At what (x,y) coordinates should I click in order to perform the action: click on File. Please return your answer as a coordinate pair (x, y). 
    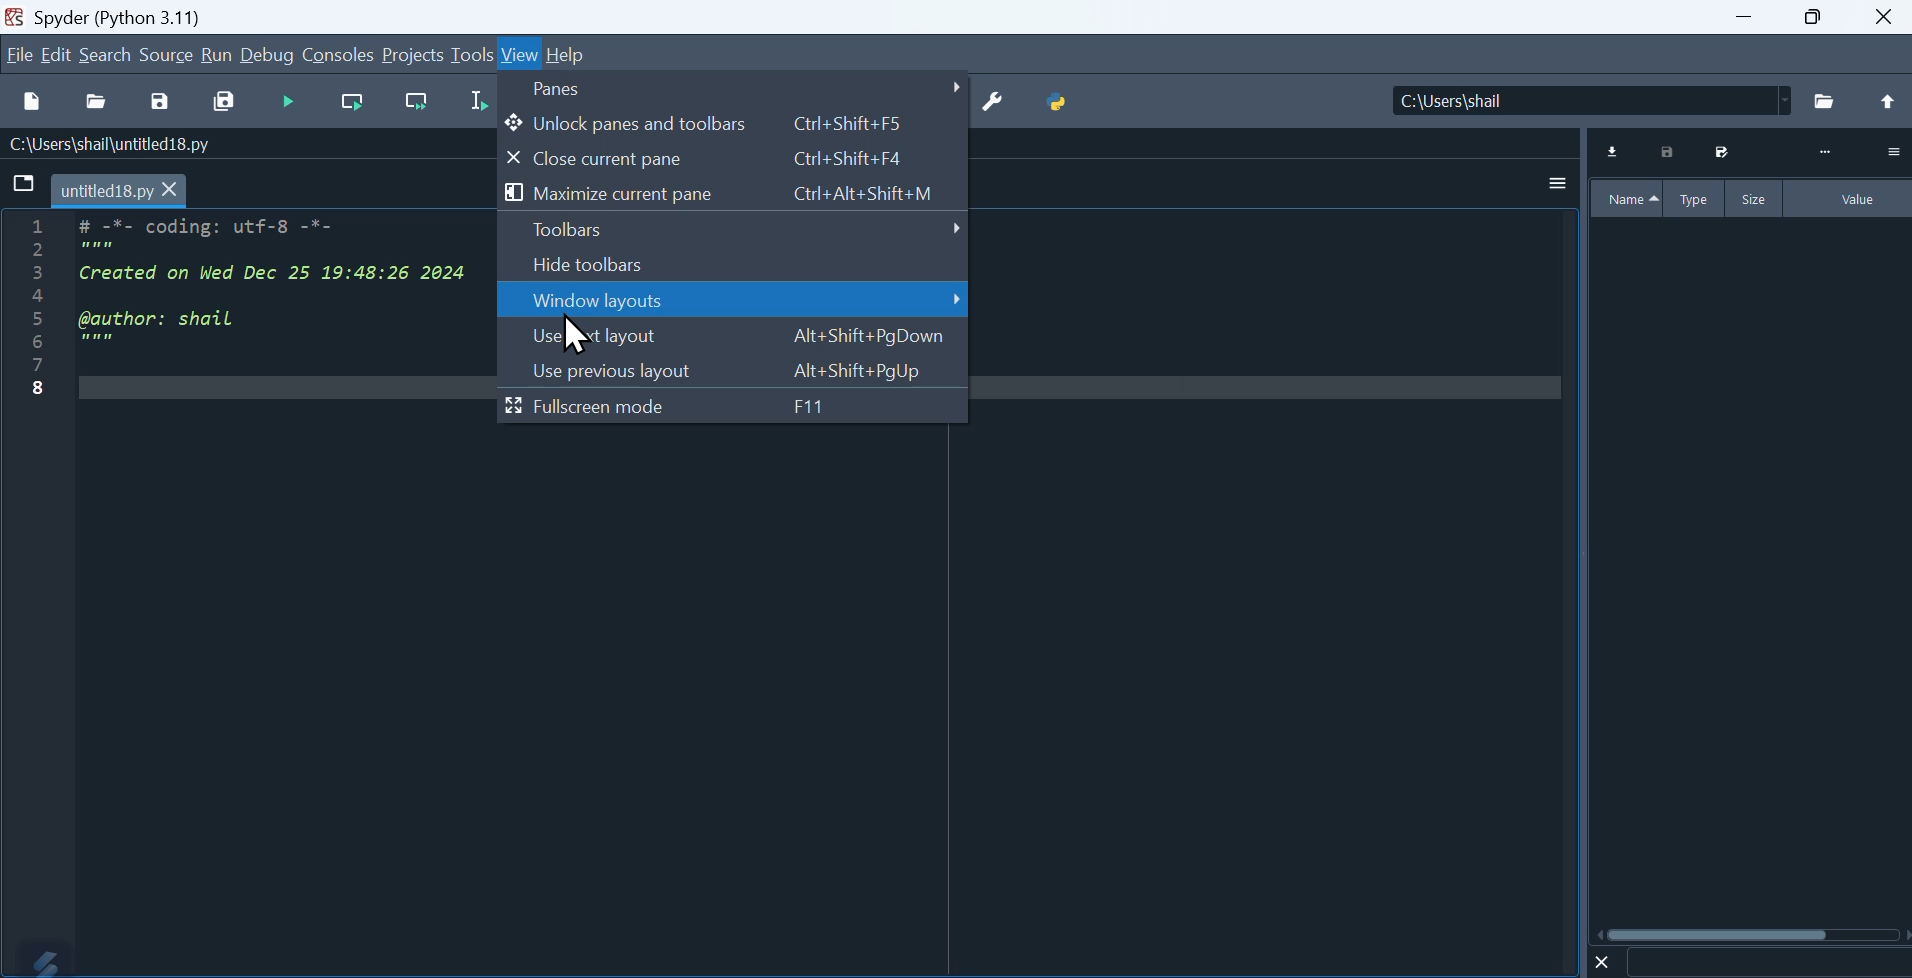
    Looking at the image, I should click on (25, 184).